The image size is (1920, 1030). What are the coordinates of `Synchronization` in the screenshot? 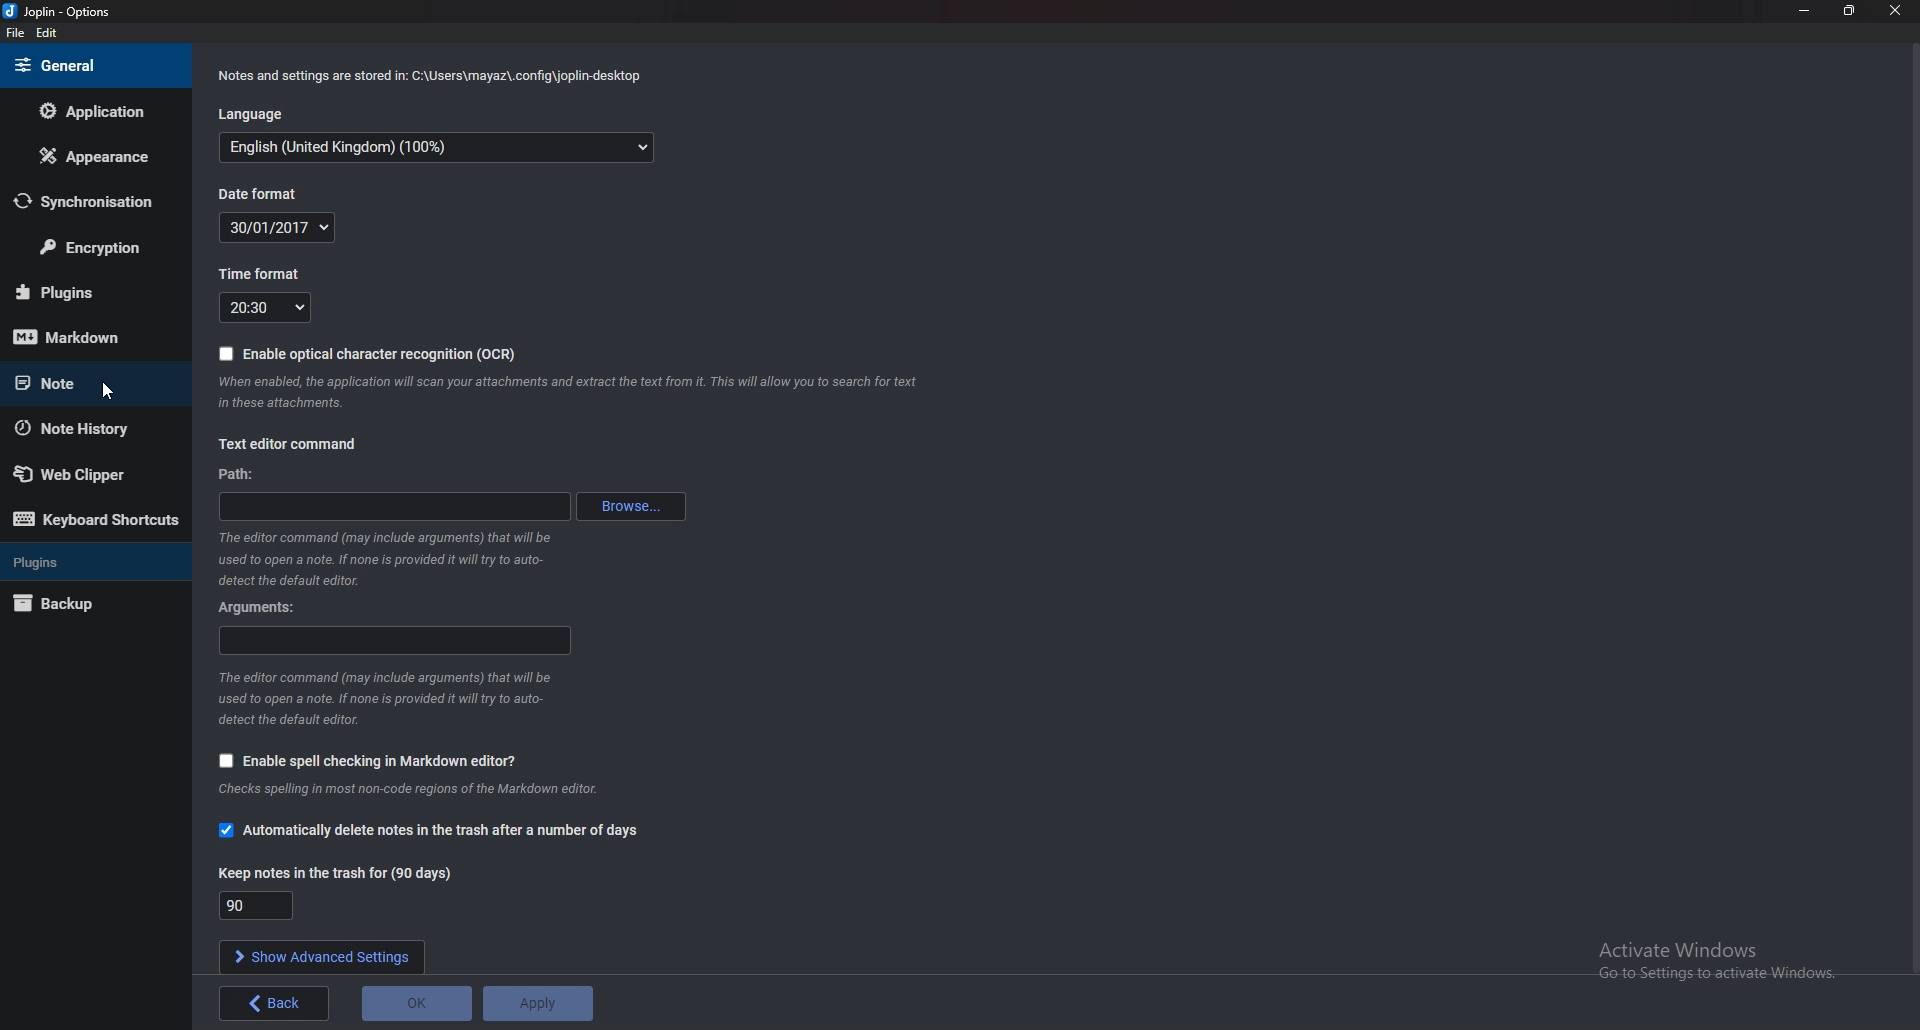 It's located at (86, 201).